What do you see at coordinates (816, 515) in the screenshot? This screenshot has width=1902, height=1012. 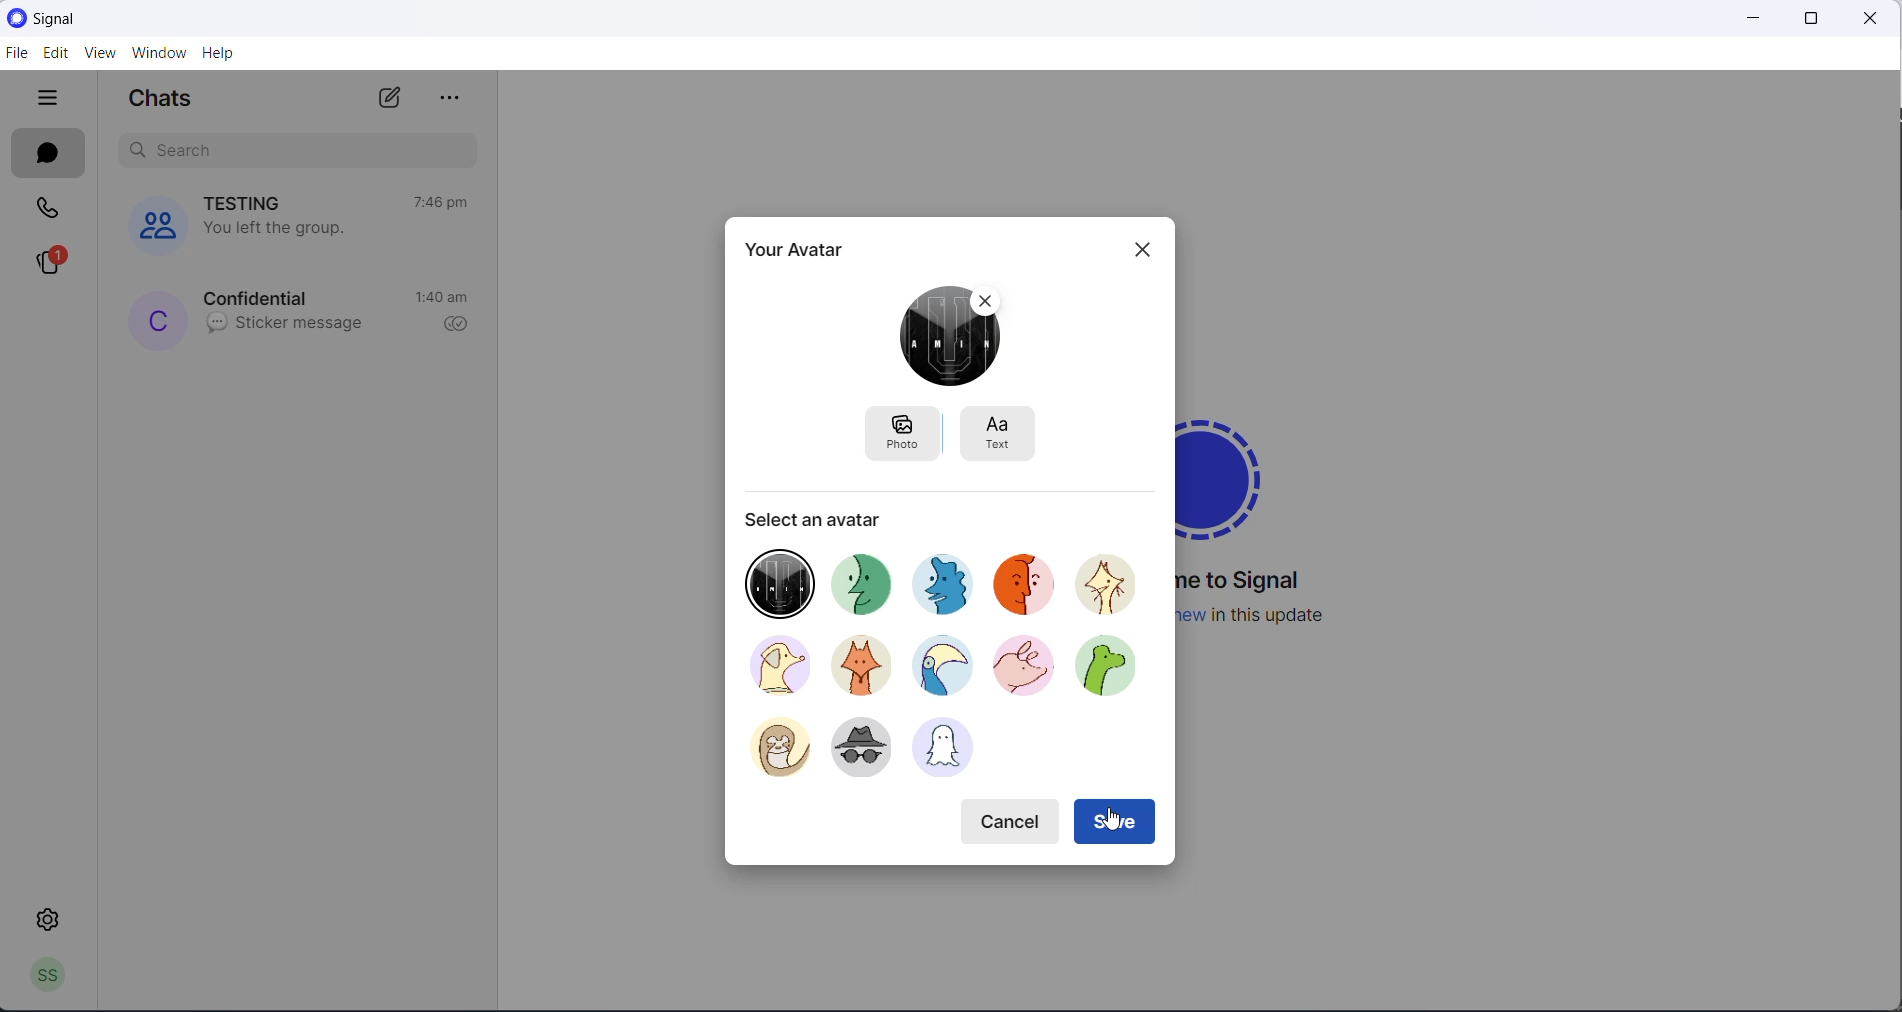 I see `select avatar heading` at bounding box center [816, 515].